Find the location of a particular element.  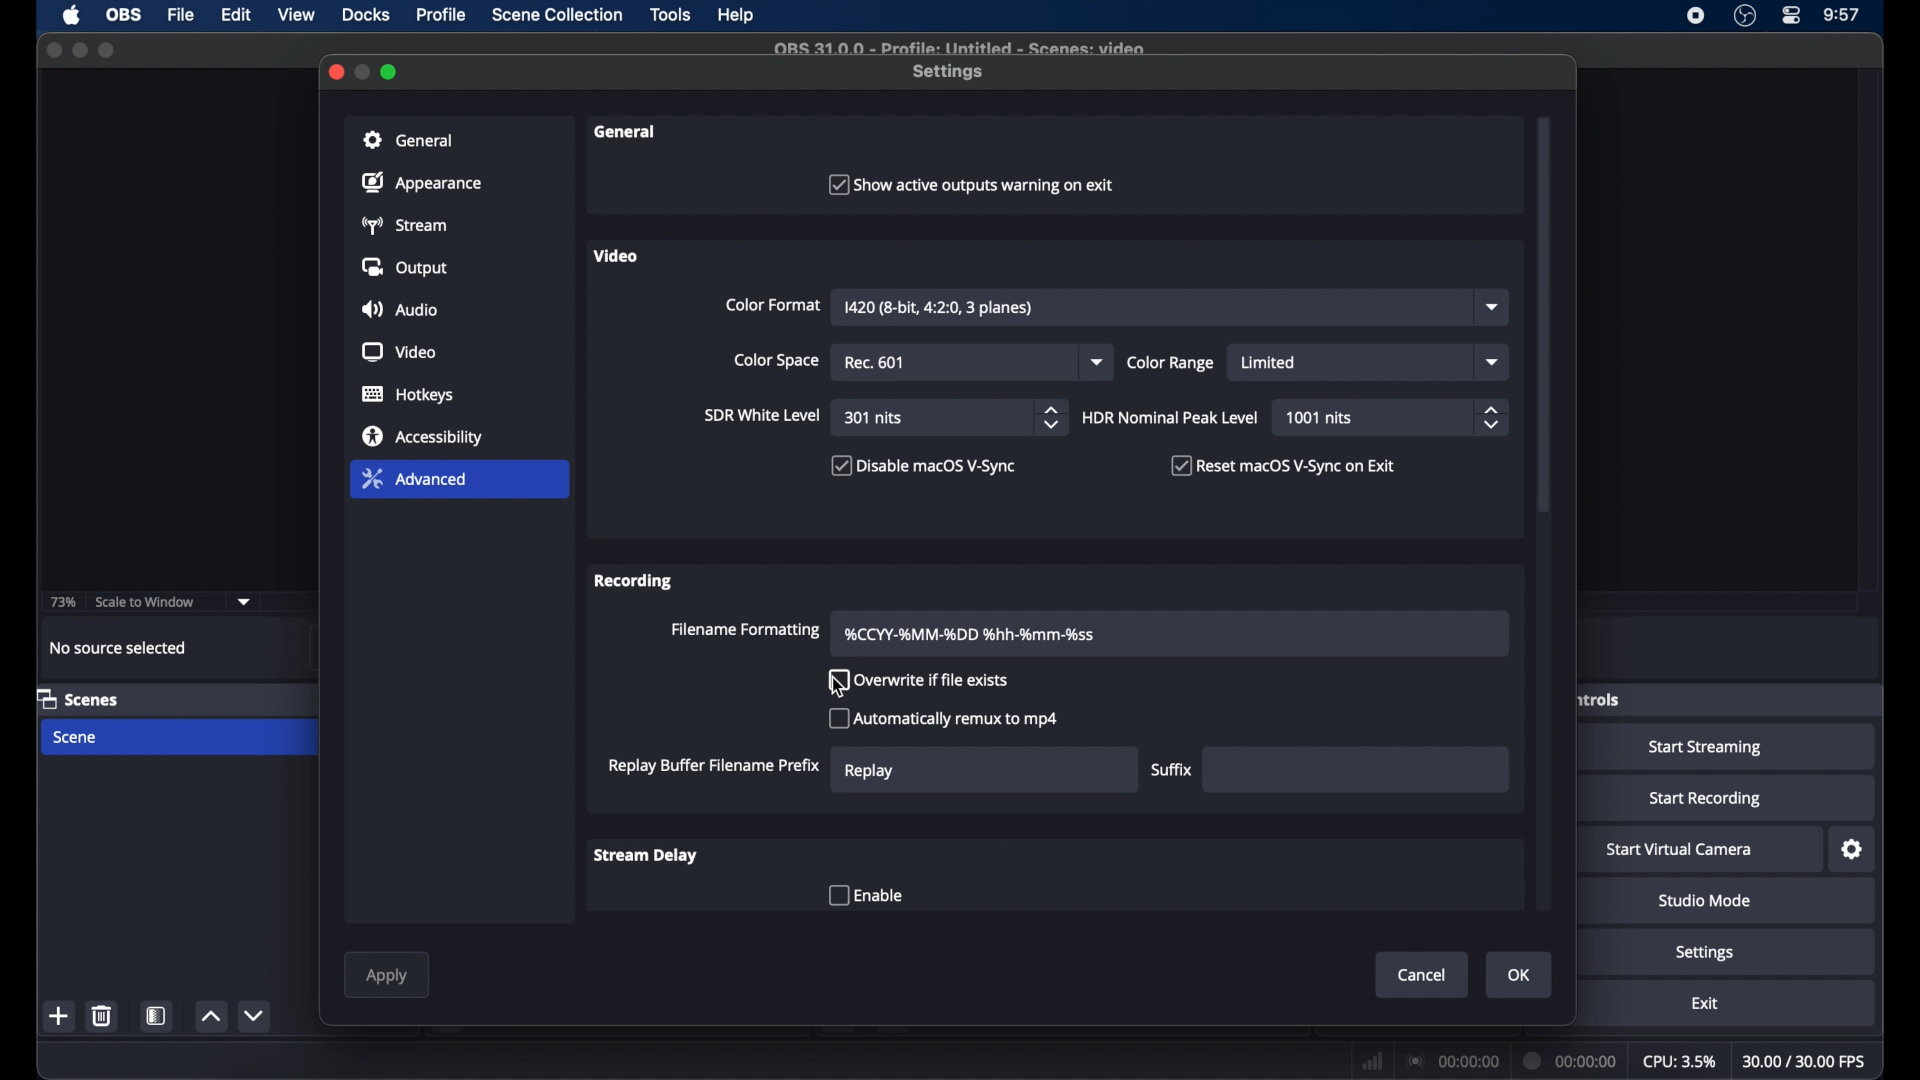

decrement is located at coordinates (256, 1016).